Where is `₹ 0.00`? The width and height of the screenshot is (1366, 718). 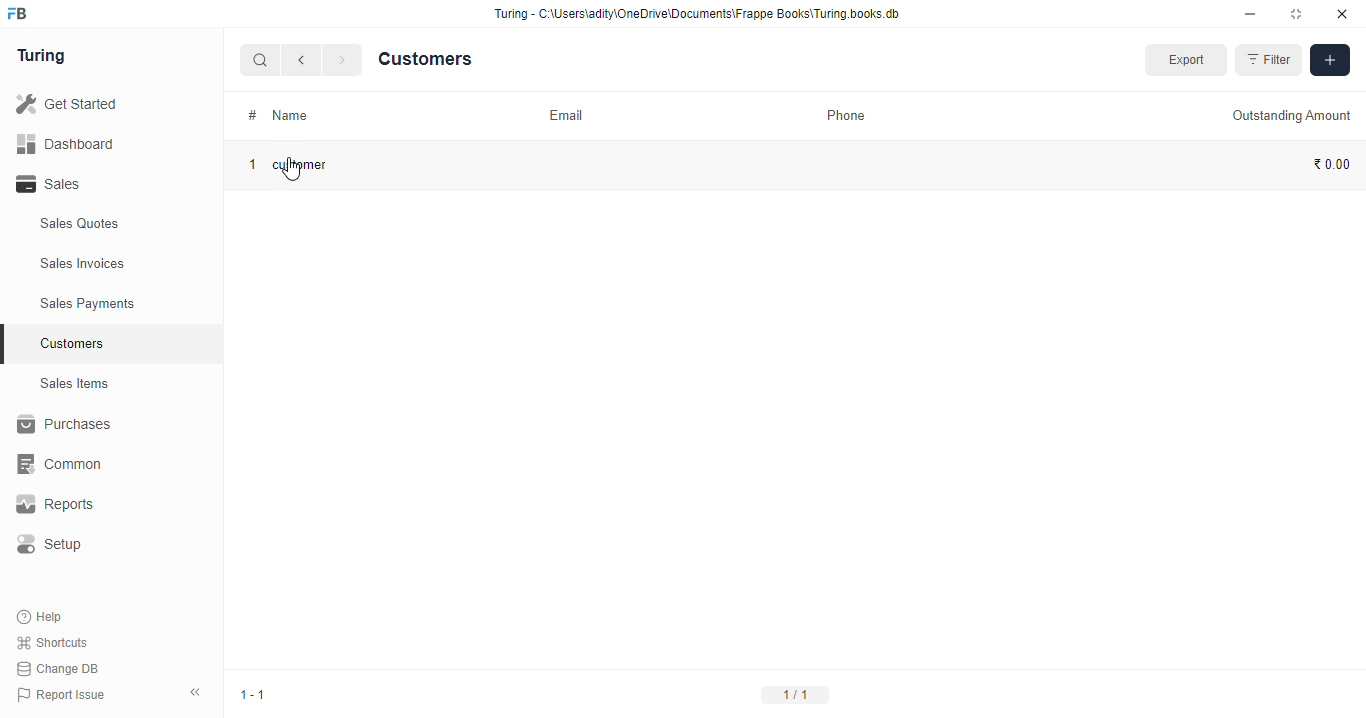 ₹ 0.00 is located at coordinates (1325, 163).